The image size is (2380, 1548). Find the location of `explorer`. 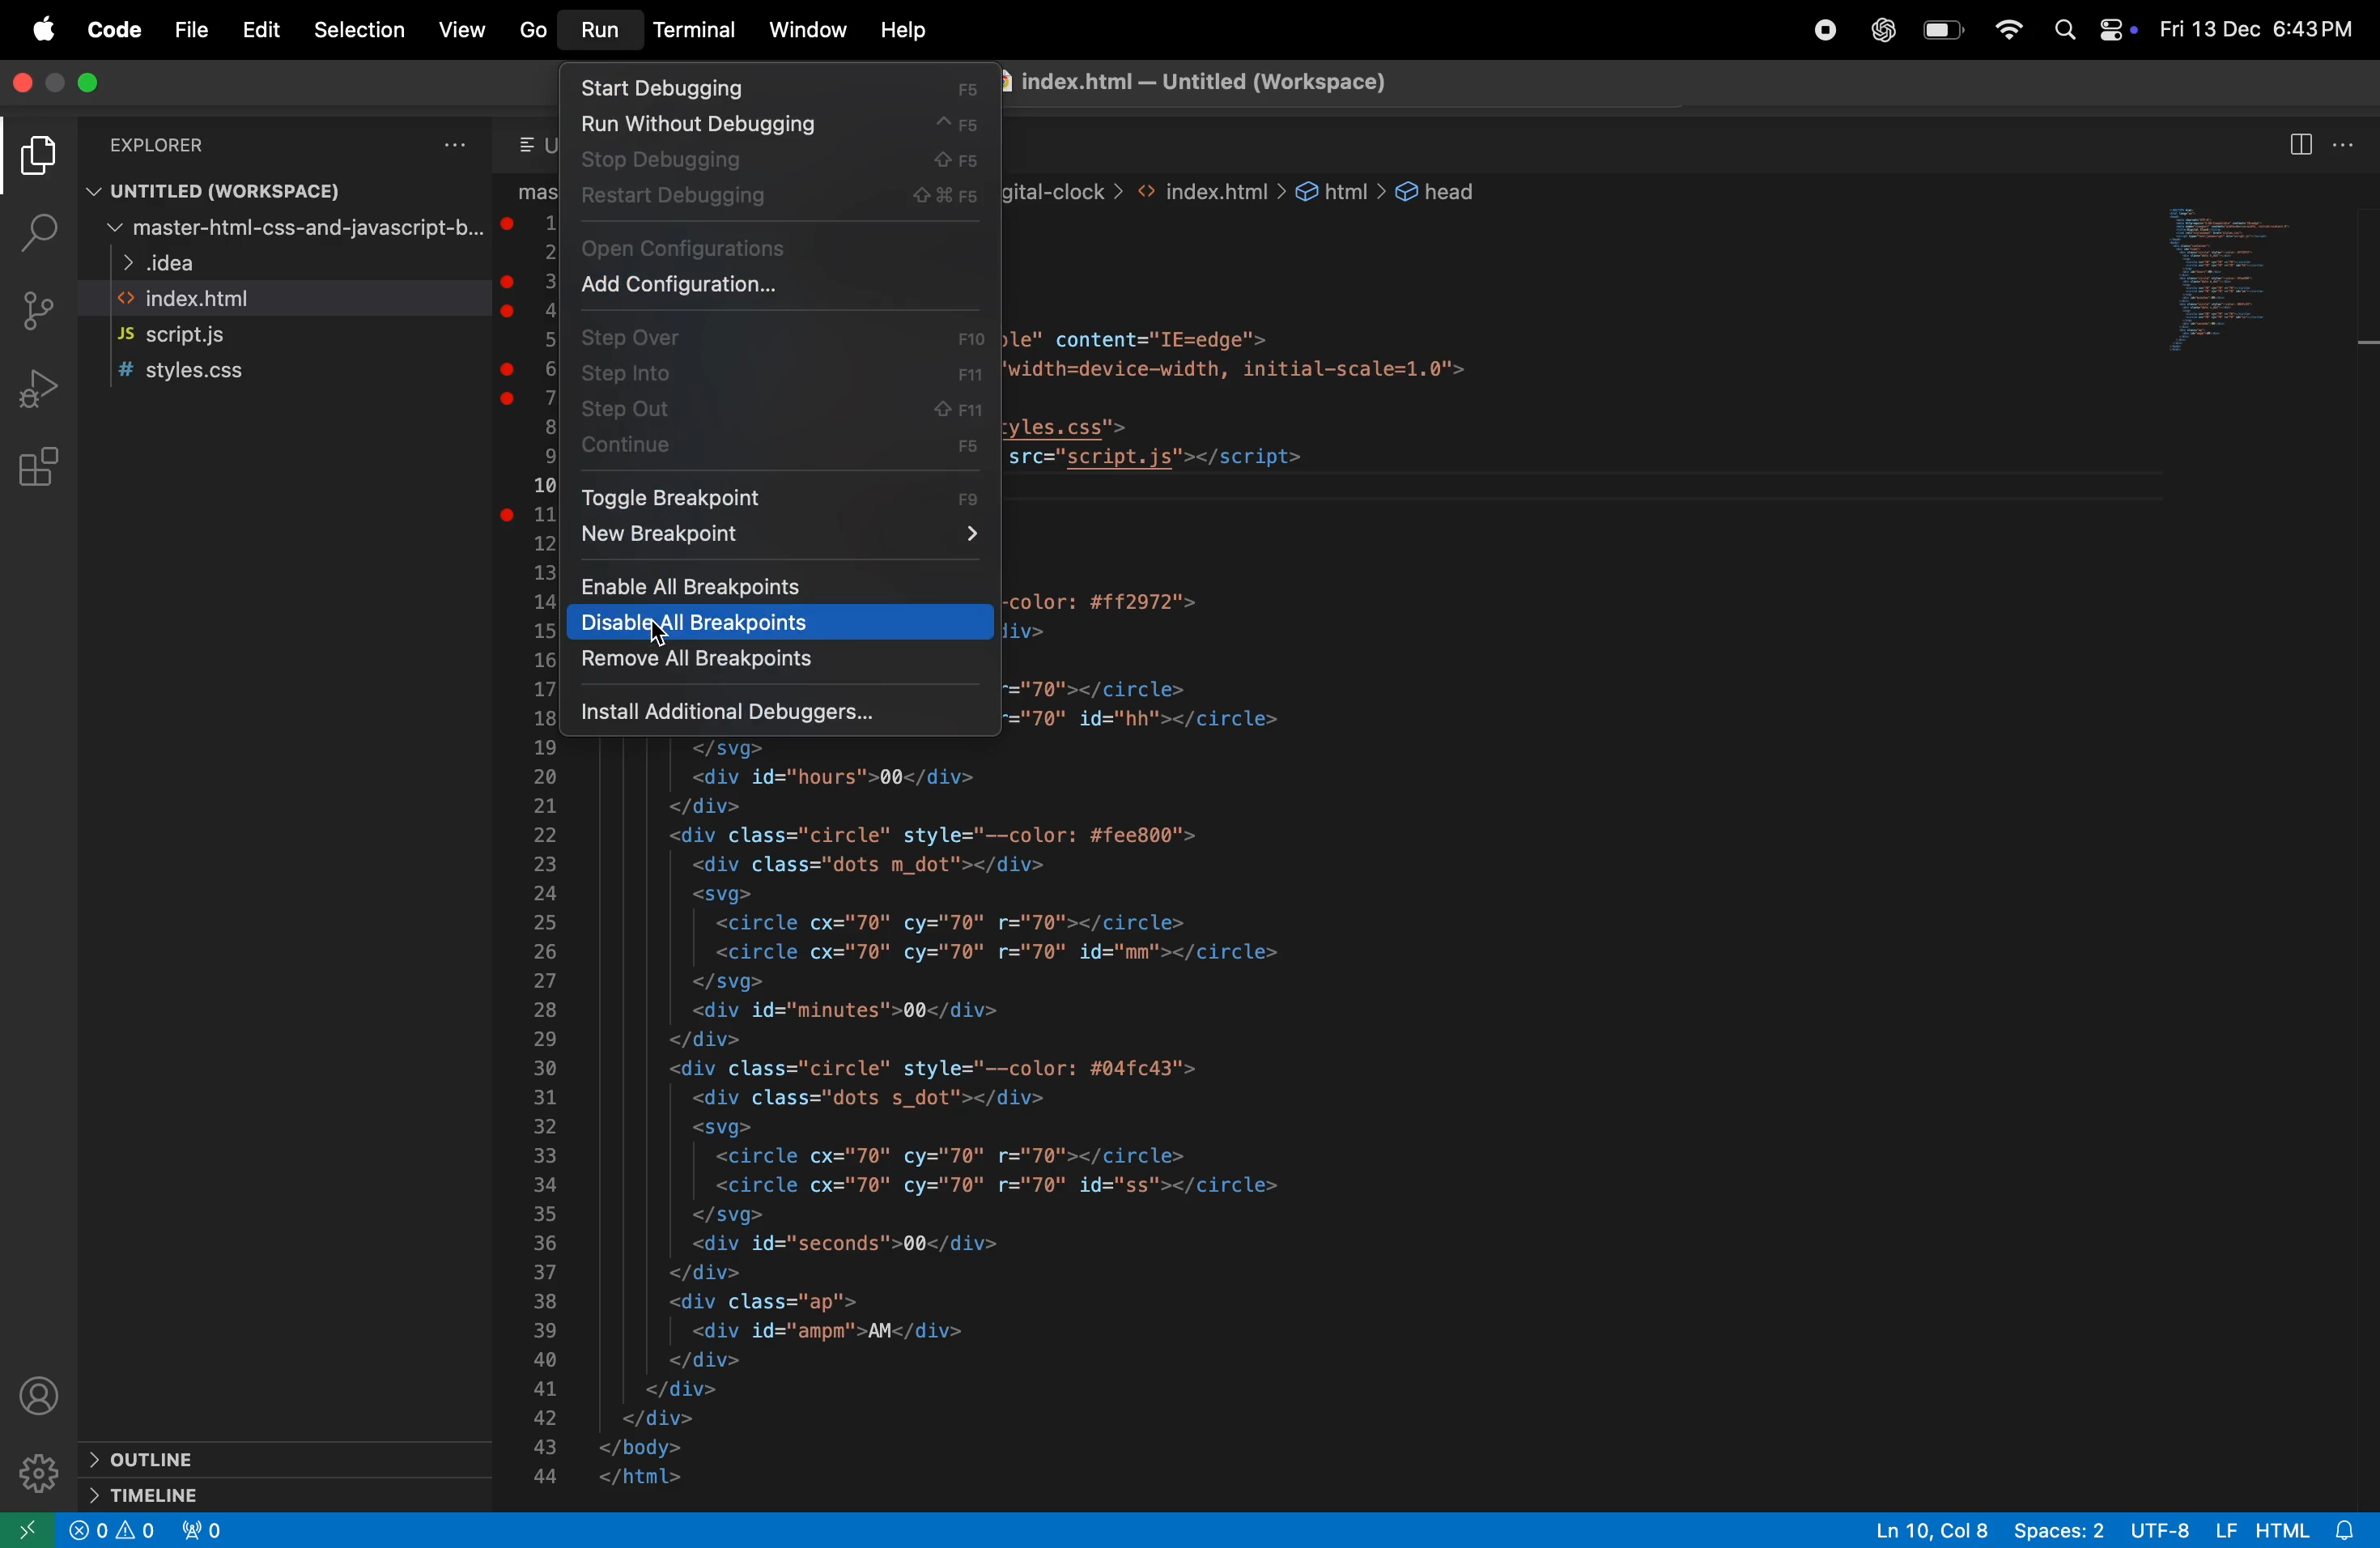

explorer is located at coordinates (34, 155).